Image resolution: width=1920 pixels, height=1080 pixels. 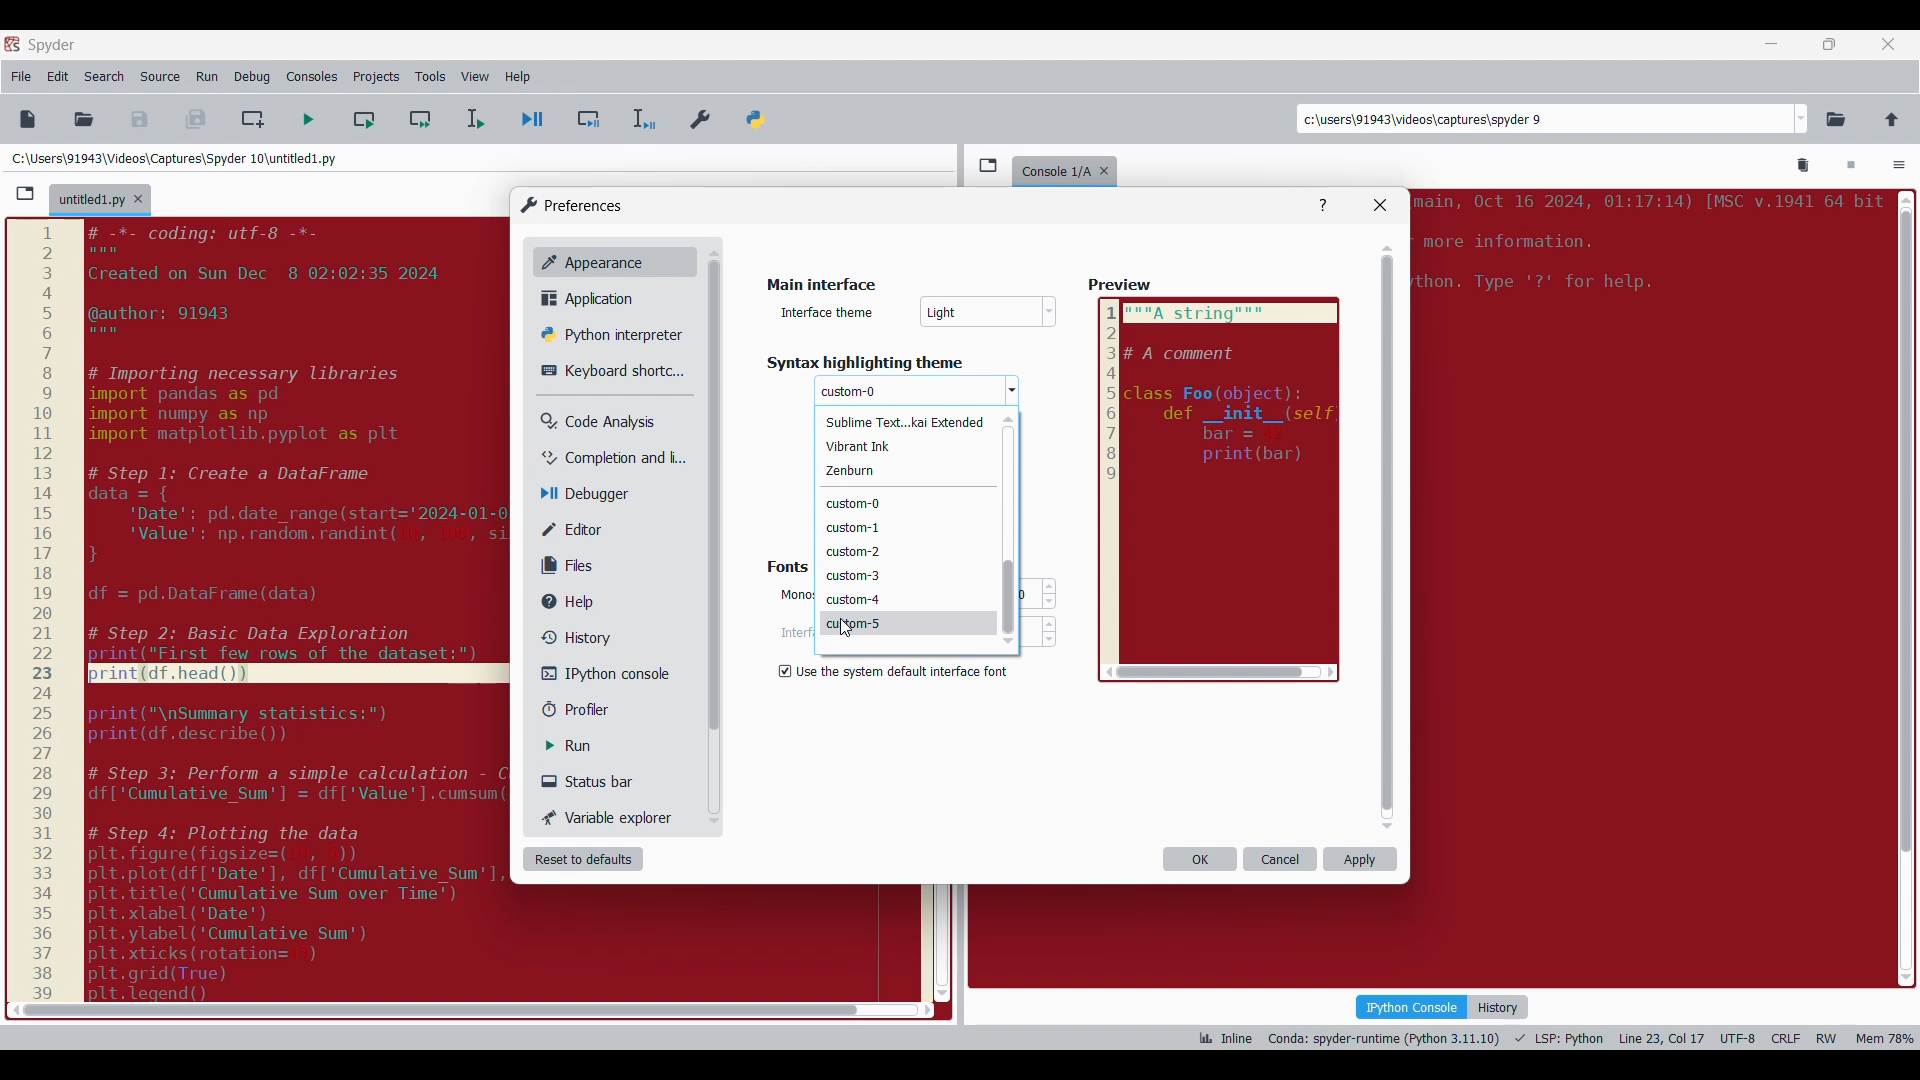 What do you see at coordinates (474, 119) in the screenshot?
I see `Run selection/current line` at bounding box center [474, 119].